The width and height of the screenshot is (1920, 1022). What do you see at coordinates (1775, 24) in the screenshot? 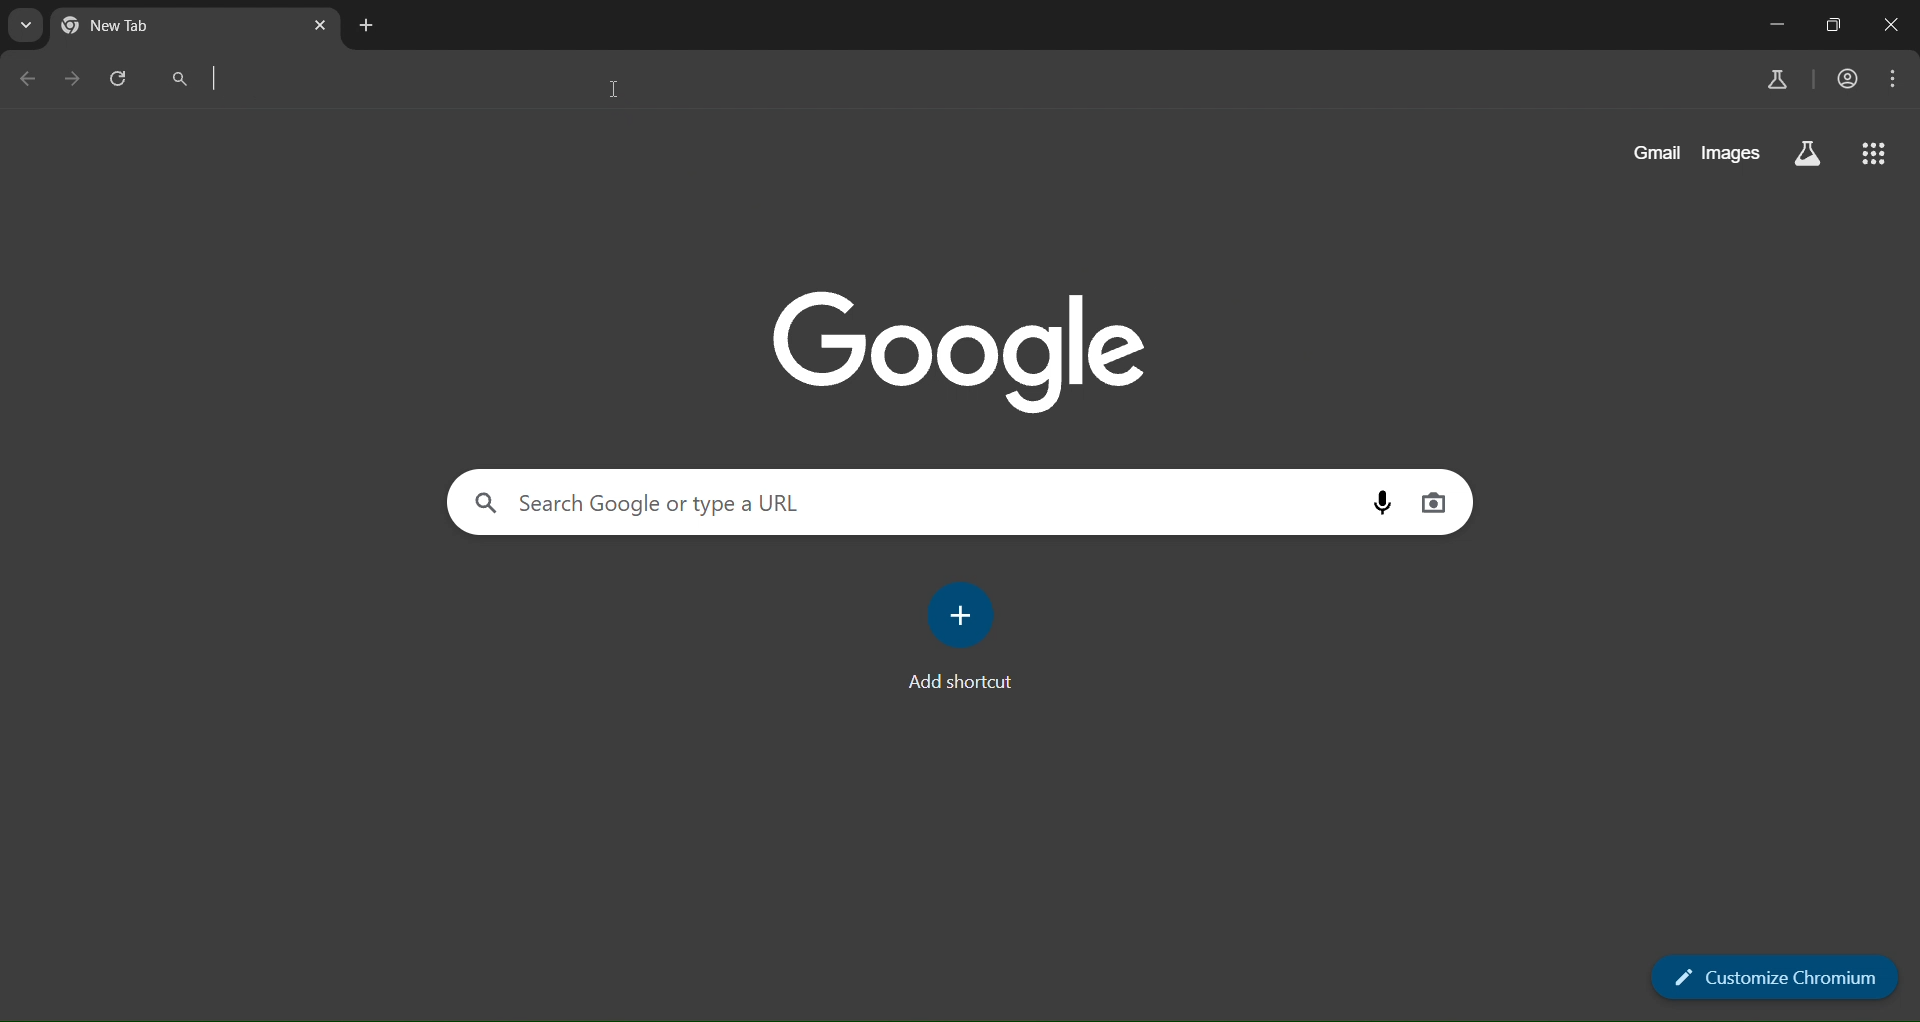
I see `minimize` at bounding box center [1775, 24].